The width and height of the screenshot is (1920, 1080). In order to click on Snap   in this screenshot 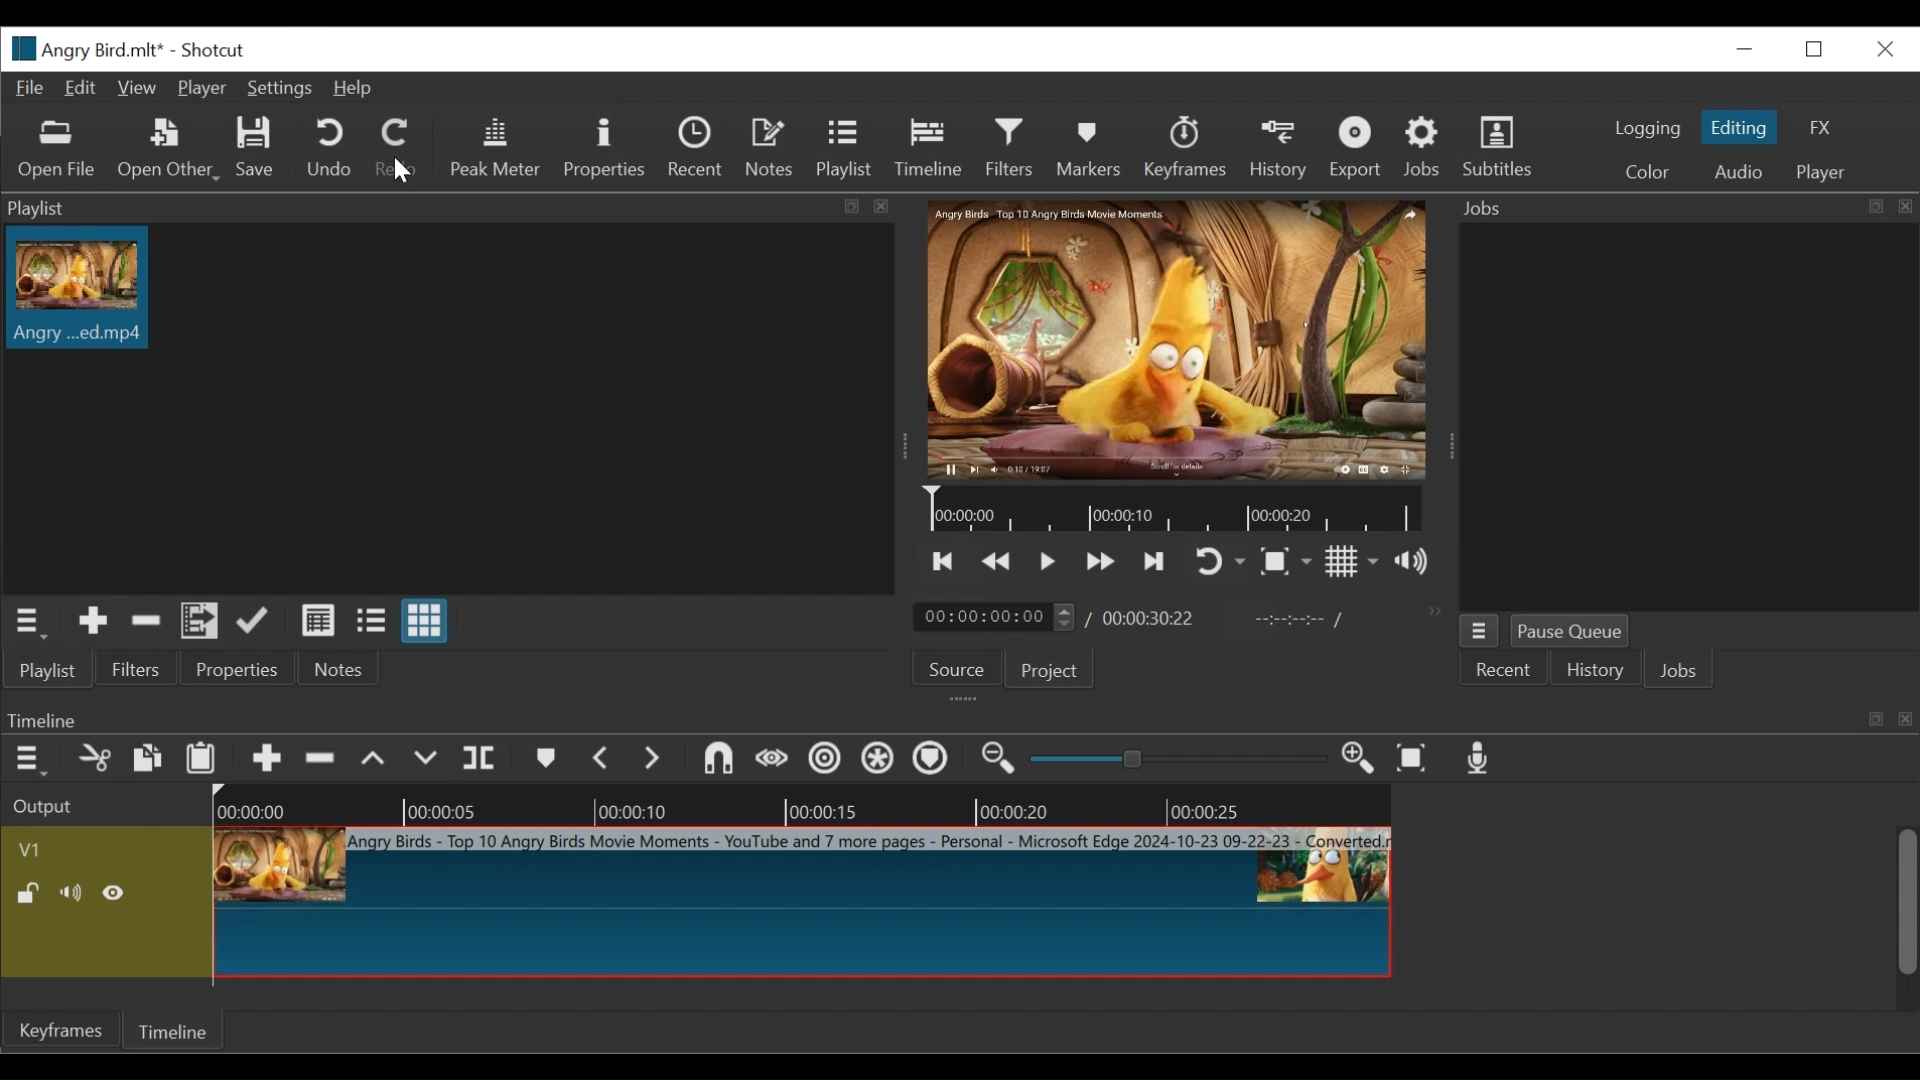, I will do `click(718, 761)`.